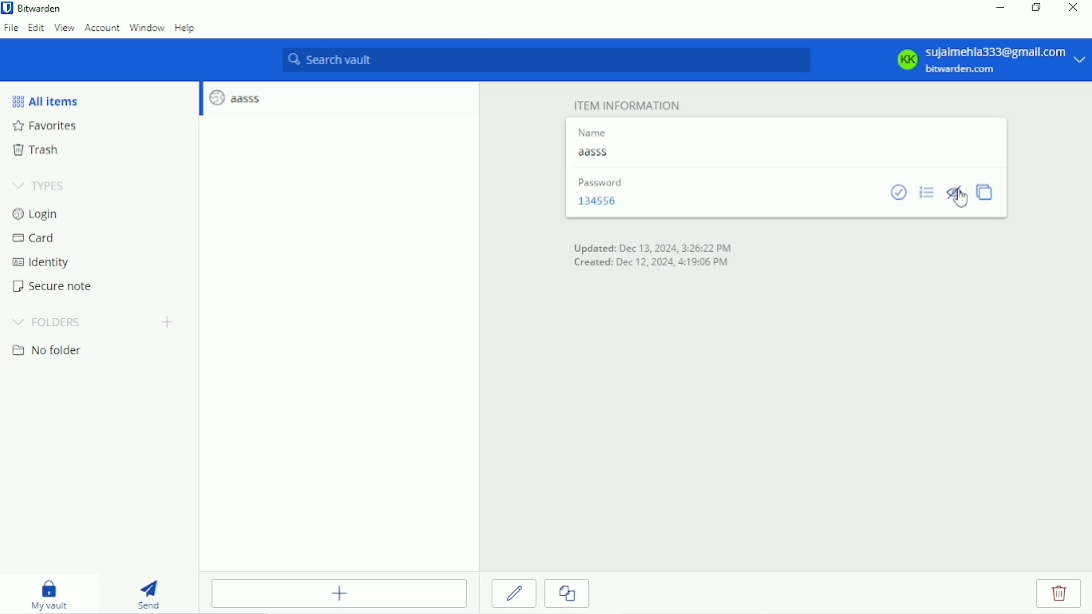 The width and height of the screenshot is (1092, 614). What do you see at coordinates (50, 595) in the screenshot?
I see `My vault` at bounding box center [50, 595].